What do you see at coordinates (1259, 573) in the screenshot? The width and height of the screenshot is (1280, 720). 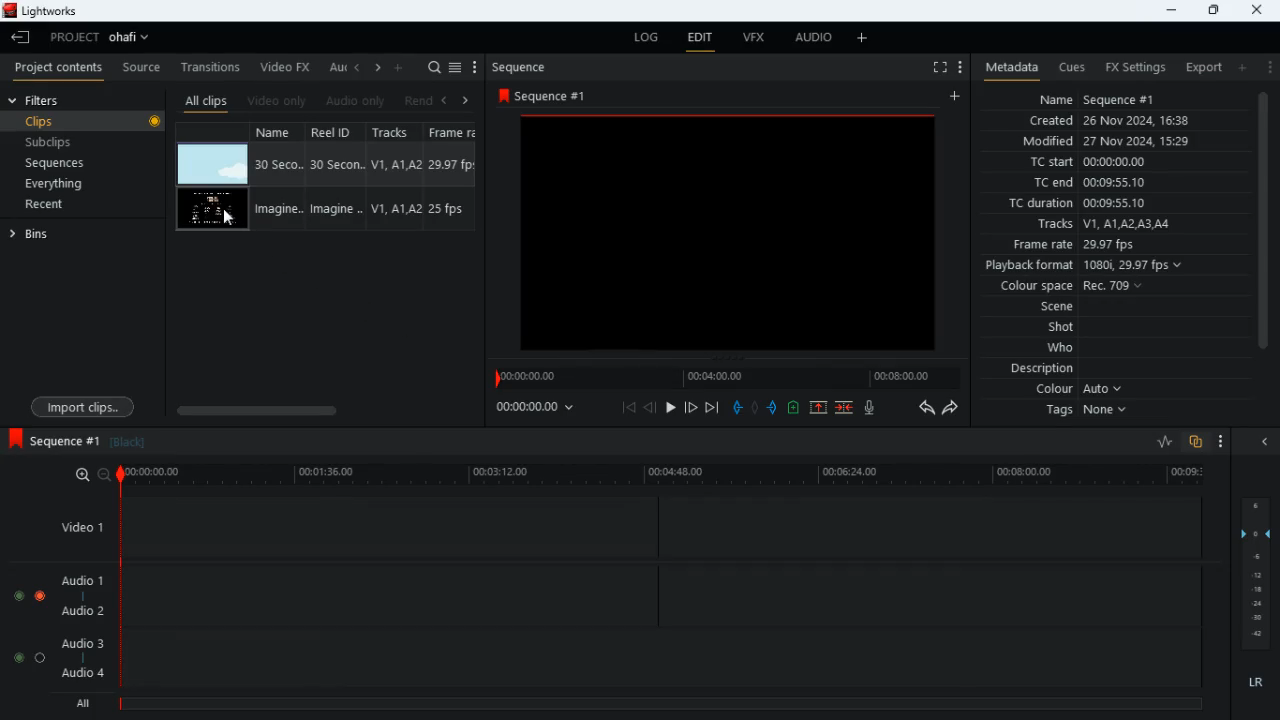 I see `layers` at bounding box center [1259, 573].